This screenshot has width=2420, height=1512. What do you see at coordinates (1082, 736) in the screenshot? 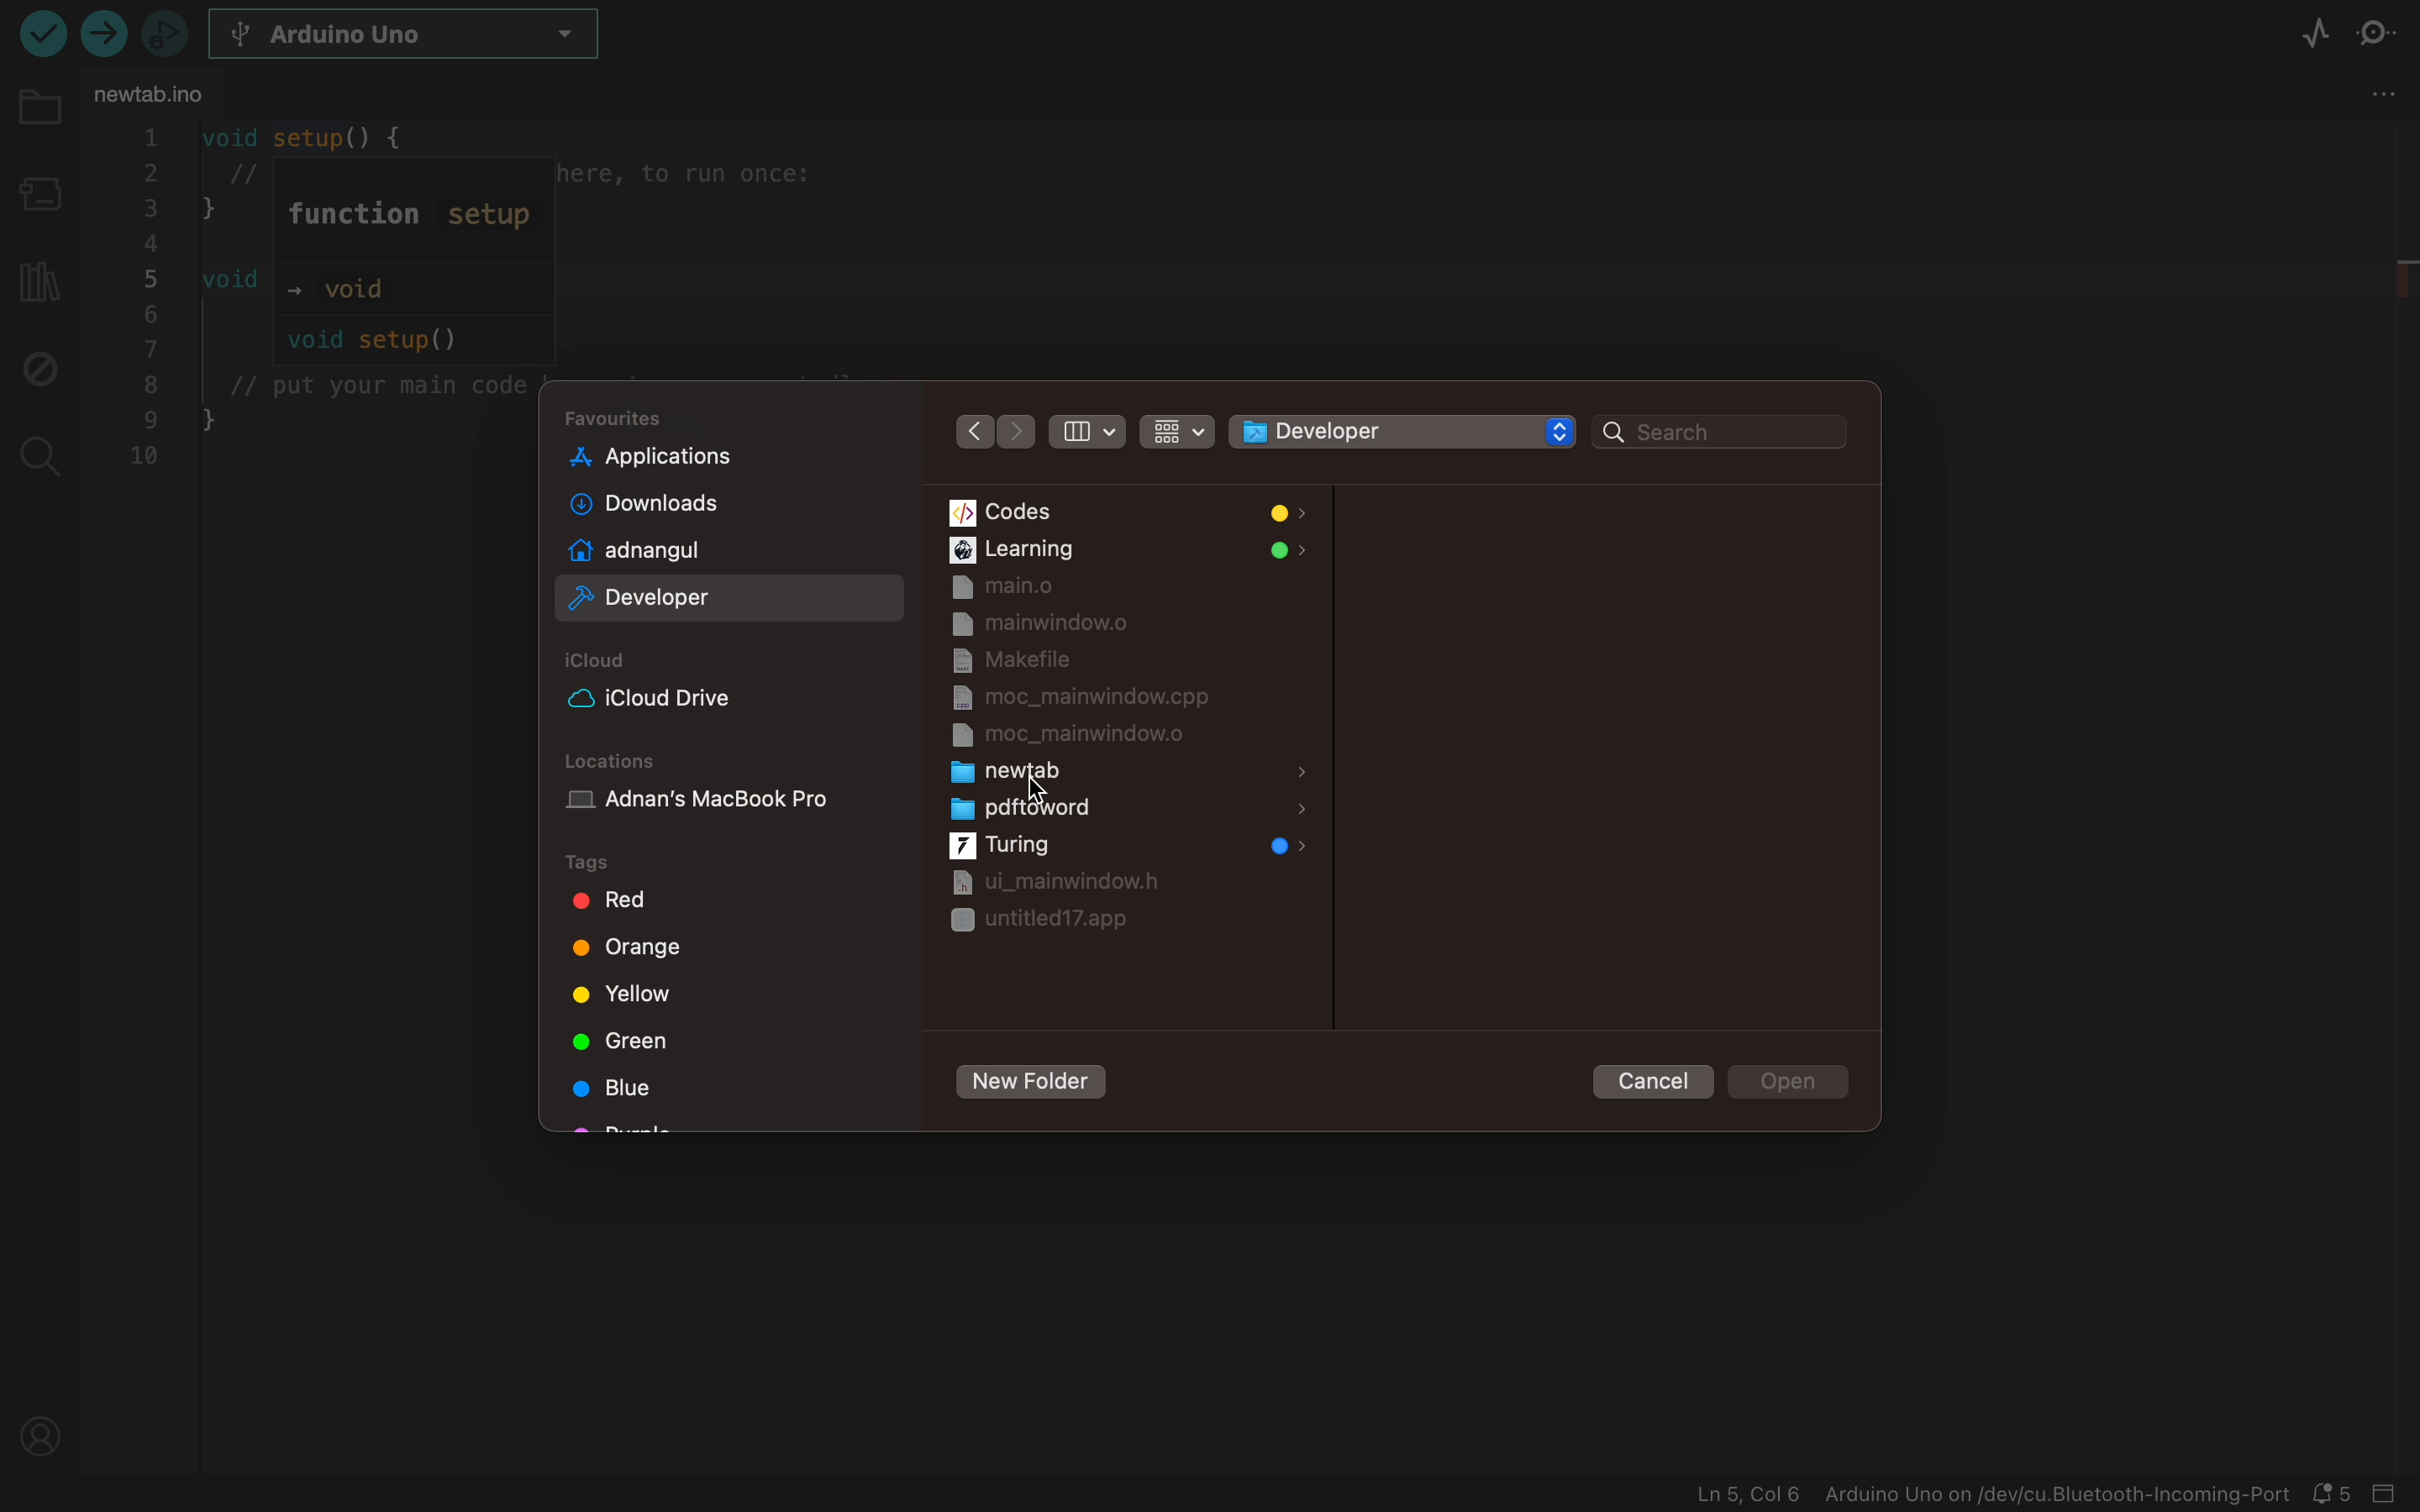
I see `moc window 0` at bounding box center [1082, 736].